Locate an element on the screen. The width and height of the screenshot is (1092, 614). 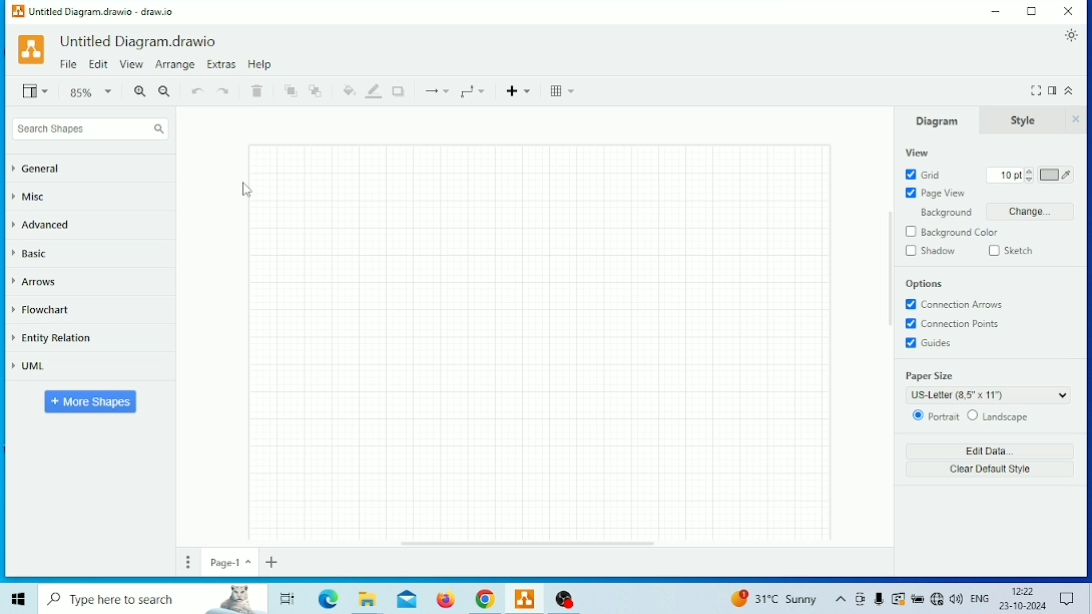
File Explorer is located at coordinates (364, 600).